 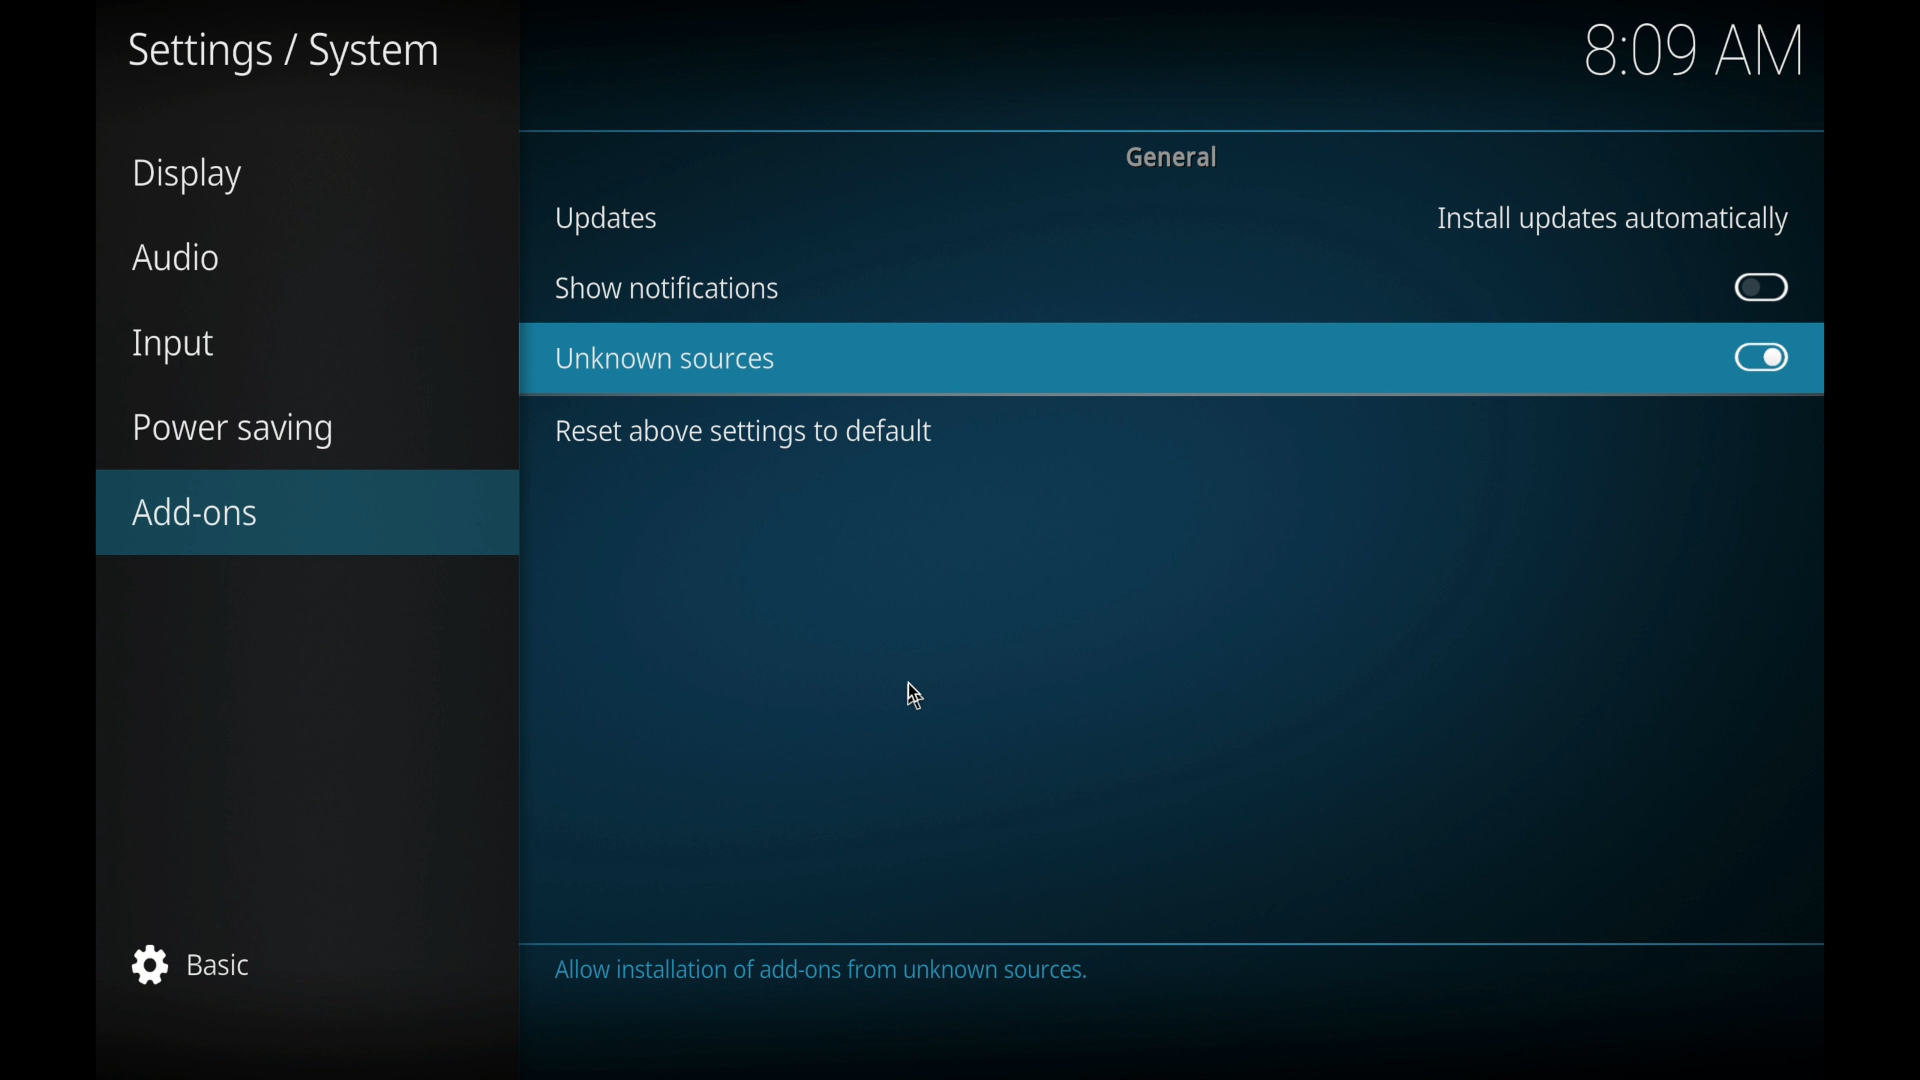 I want to click on this category contains settings for the add-on system, so click(x=827, y=972).